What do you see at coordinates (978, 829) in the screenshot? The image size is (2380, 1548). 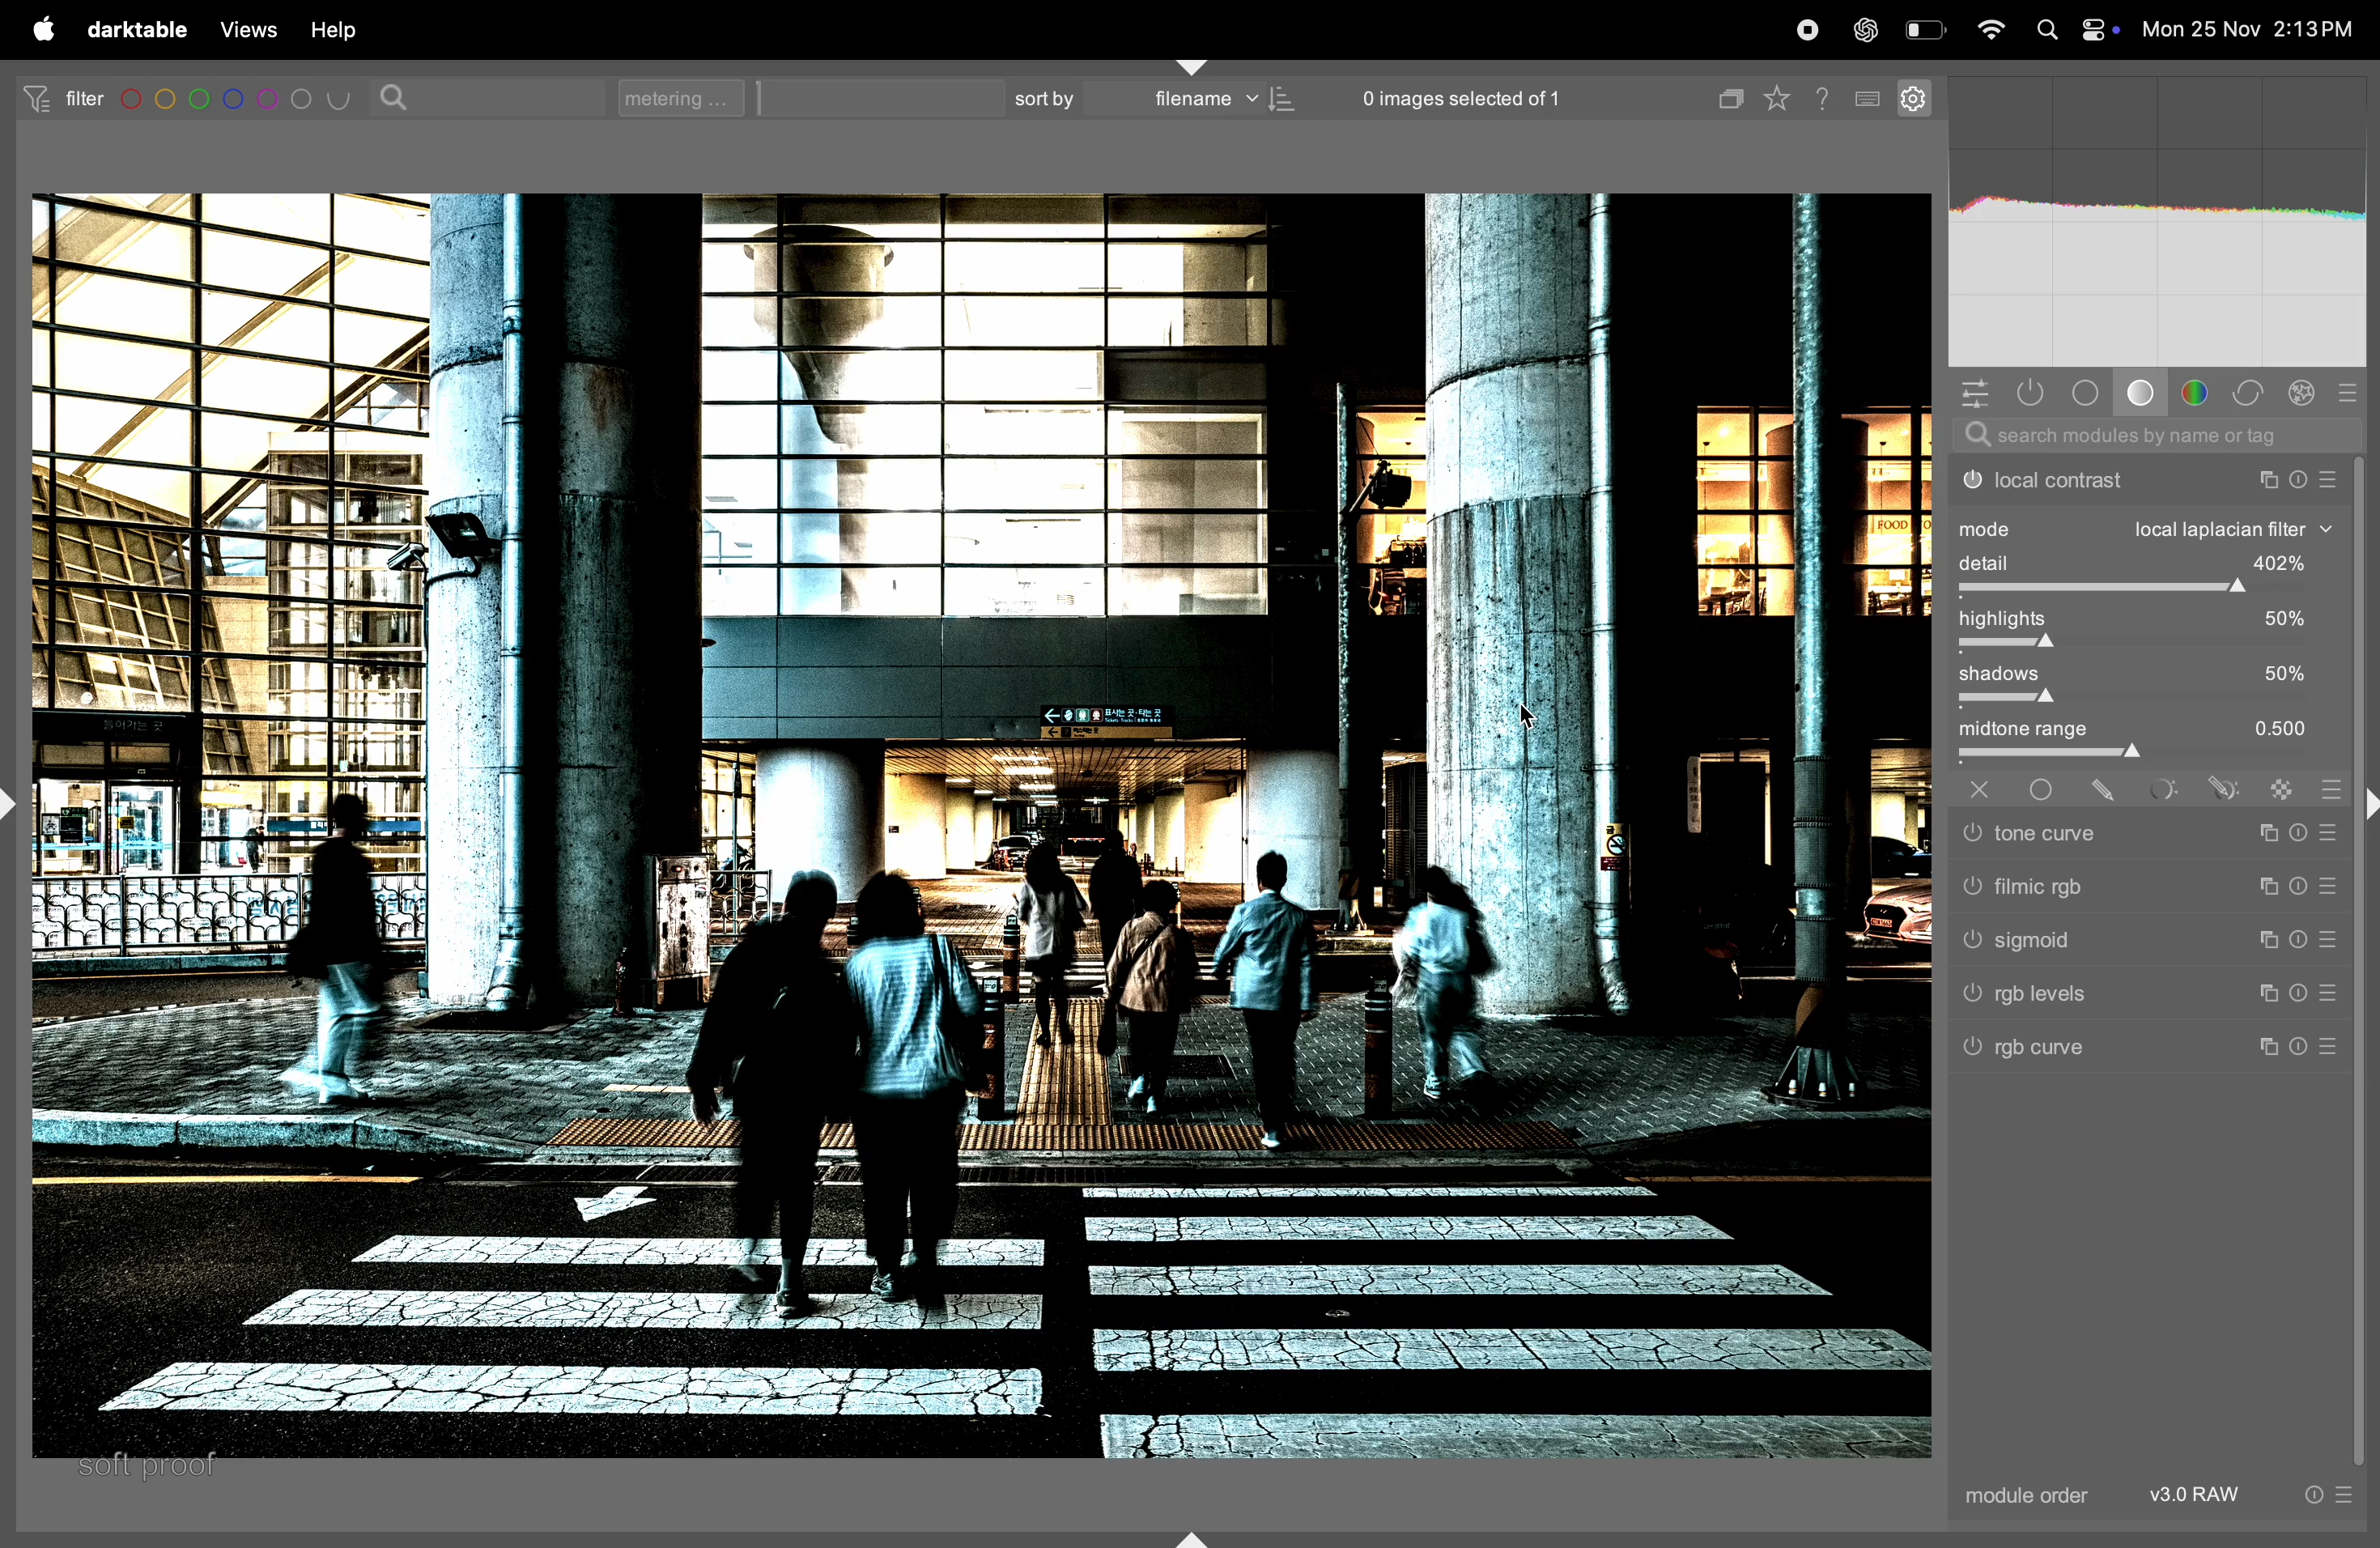 I see `image` at bounding box center [978, 829].